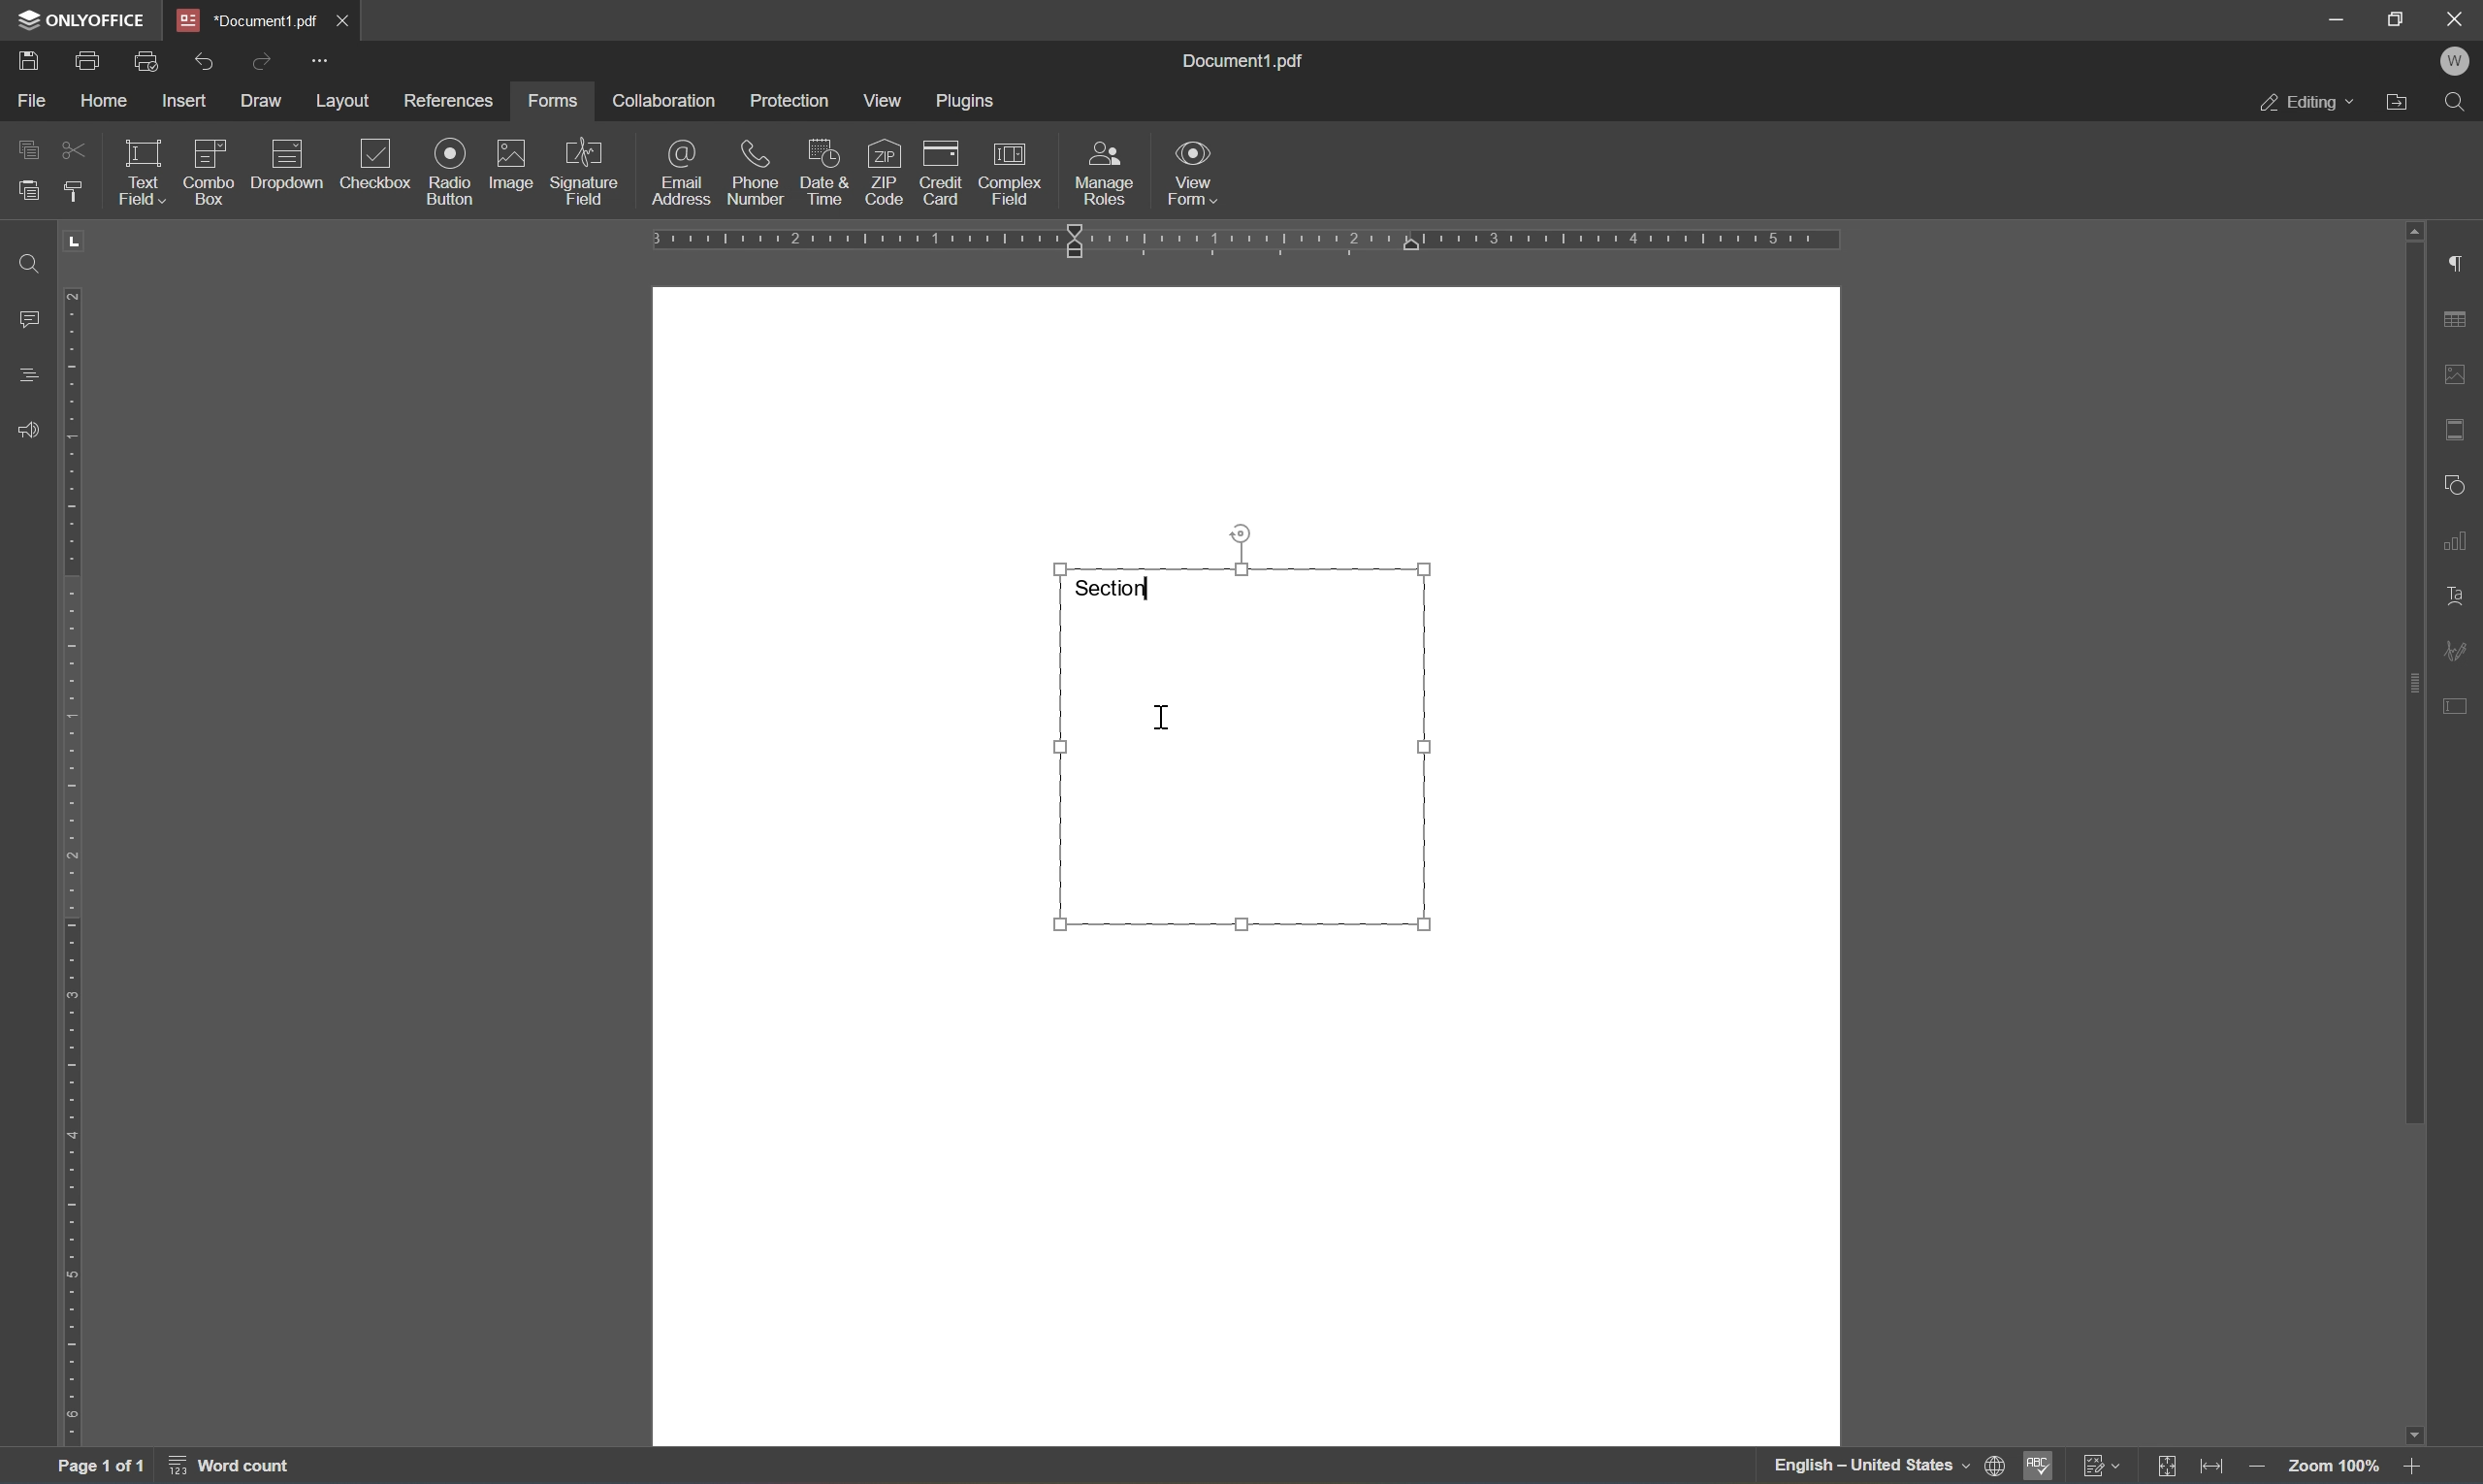 Image resolution: width=2483 pixels, height=1484 pixels. Describe the element at coordinates (2308, 107) in the screenshot. I see `editing` at that location.